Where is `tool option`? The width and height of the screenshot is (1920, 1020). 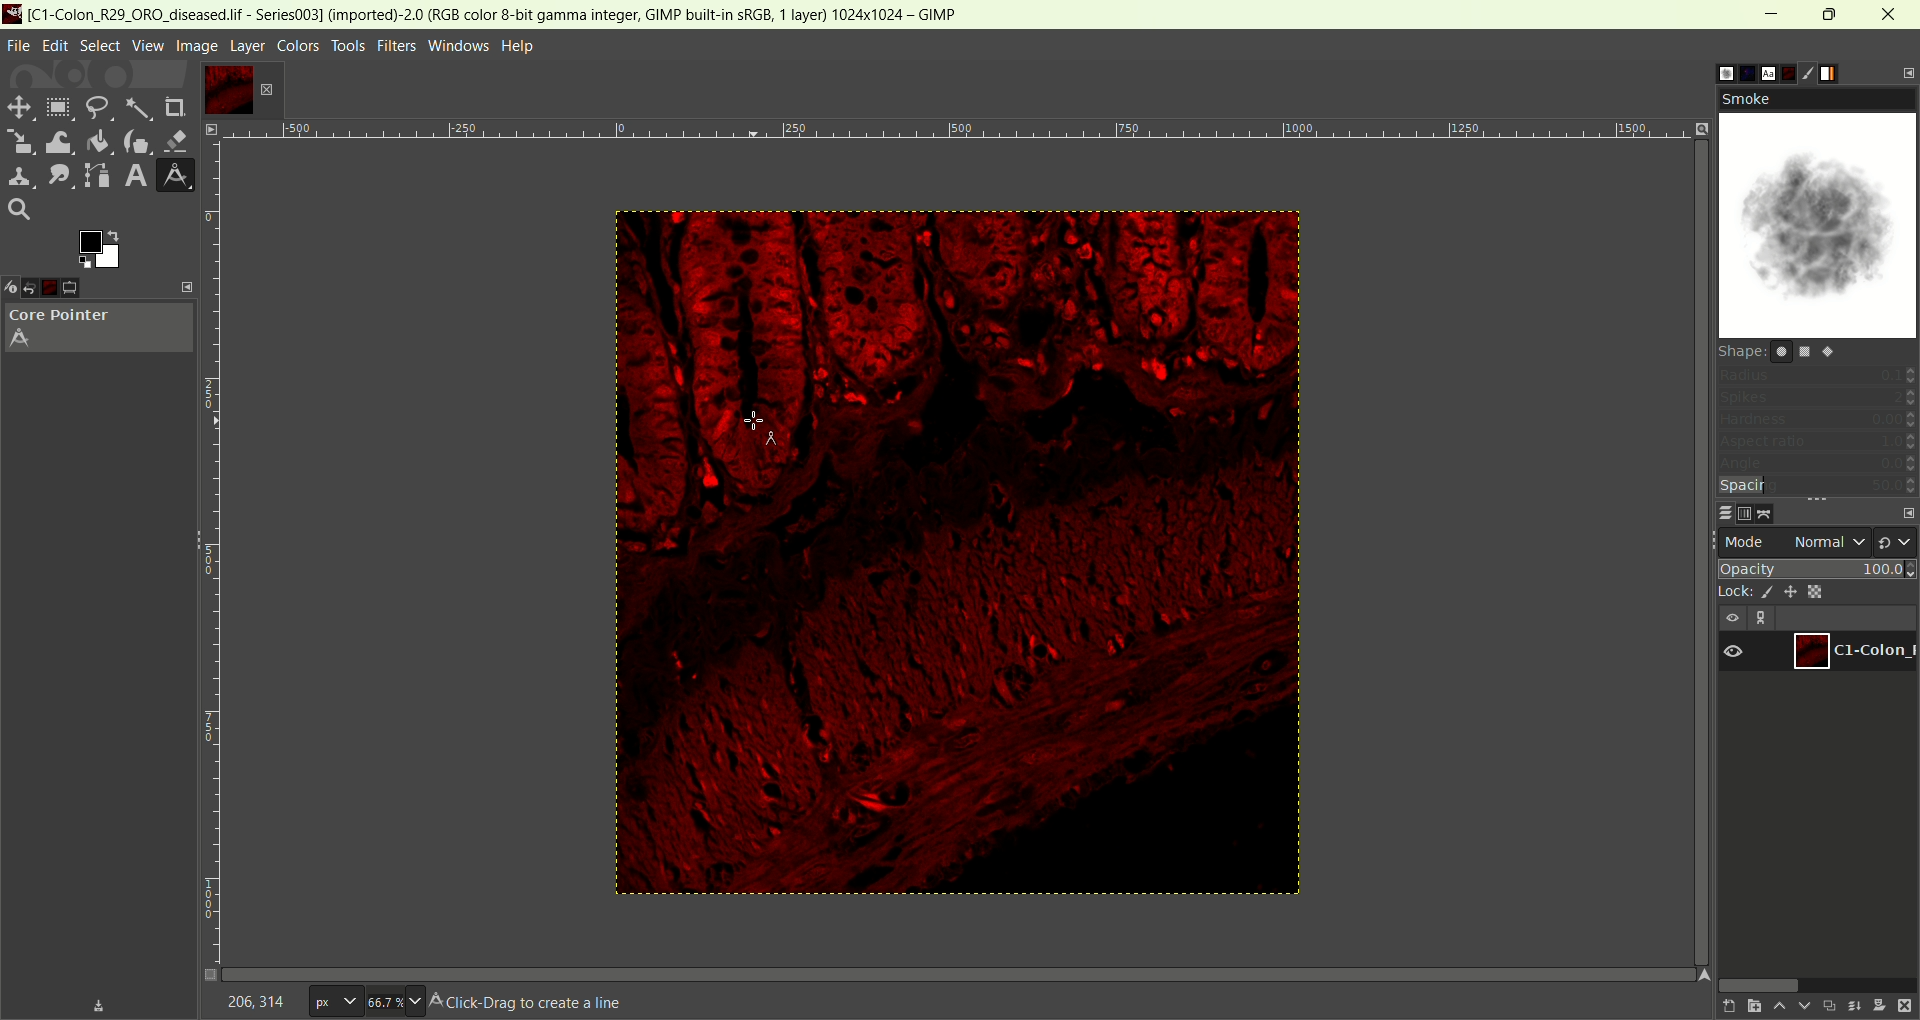 tool option is located at coordinates (86, 288).